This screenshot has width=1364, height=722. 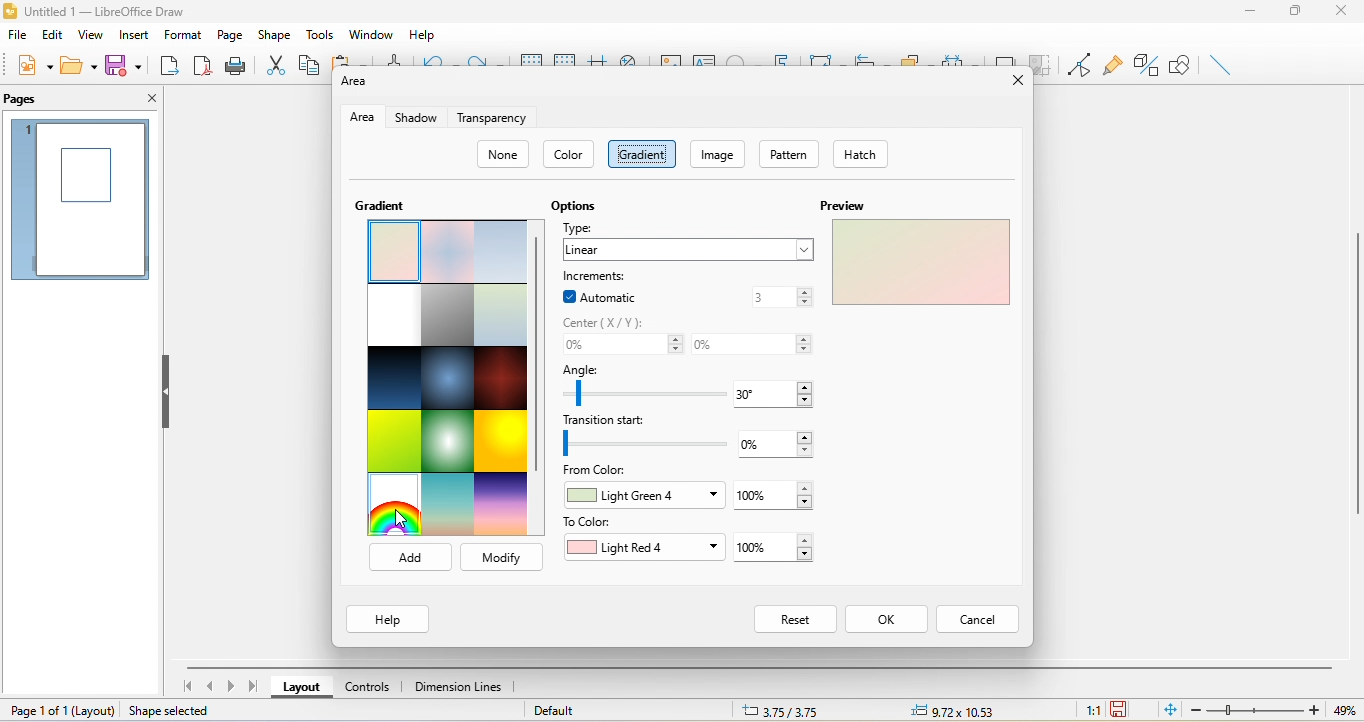 What do you see at coordinates (396, 380) in the screenshot?
I see `midnight` at bounding box center [396, 380].